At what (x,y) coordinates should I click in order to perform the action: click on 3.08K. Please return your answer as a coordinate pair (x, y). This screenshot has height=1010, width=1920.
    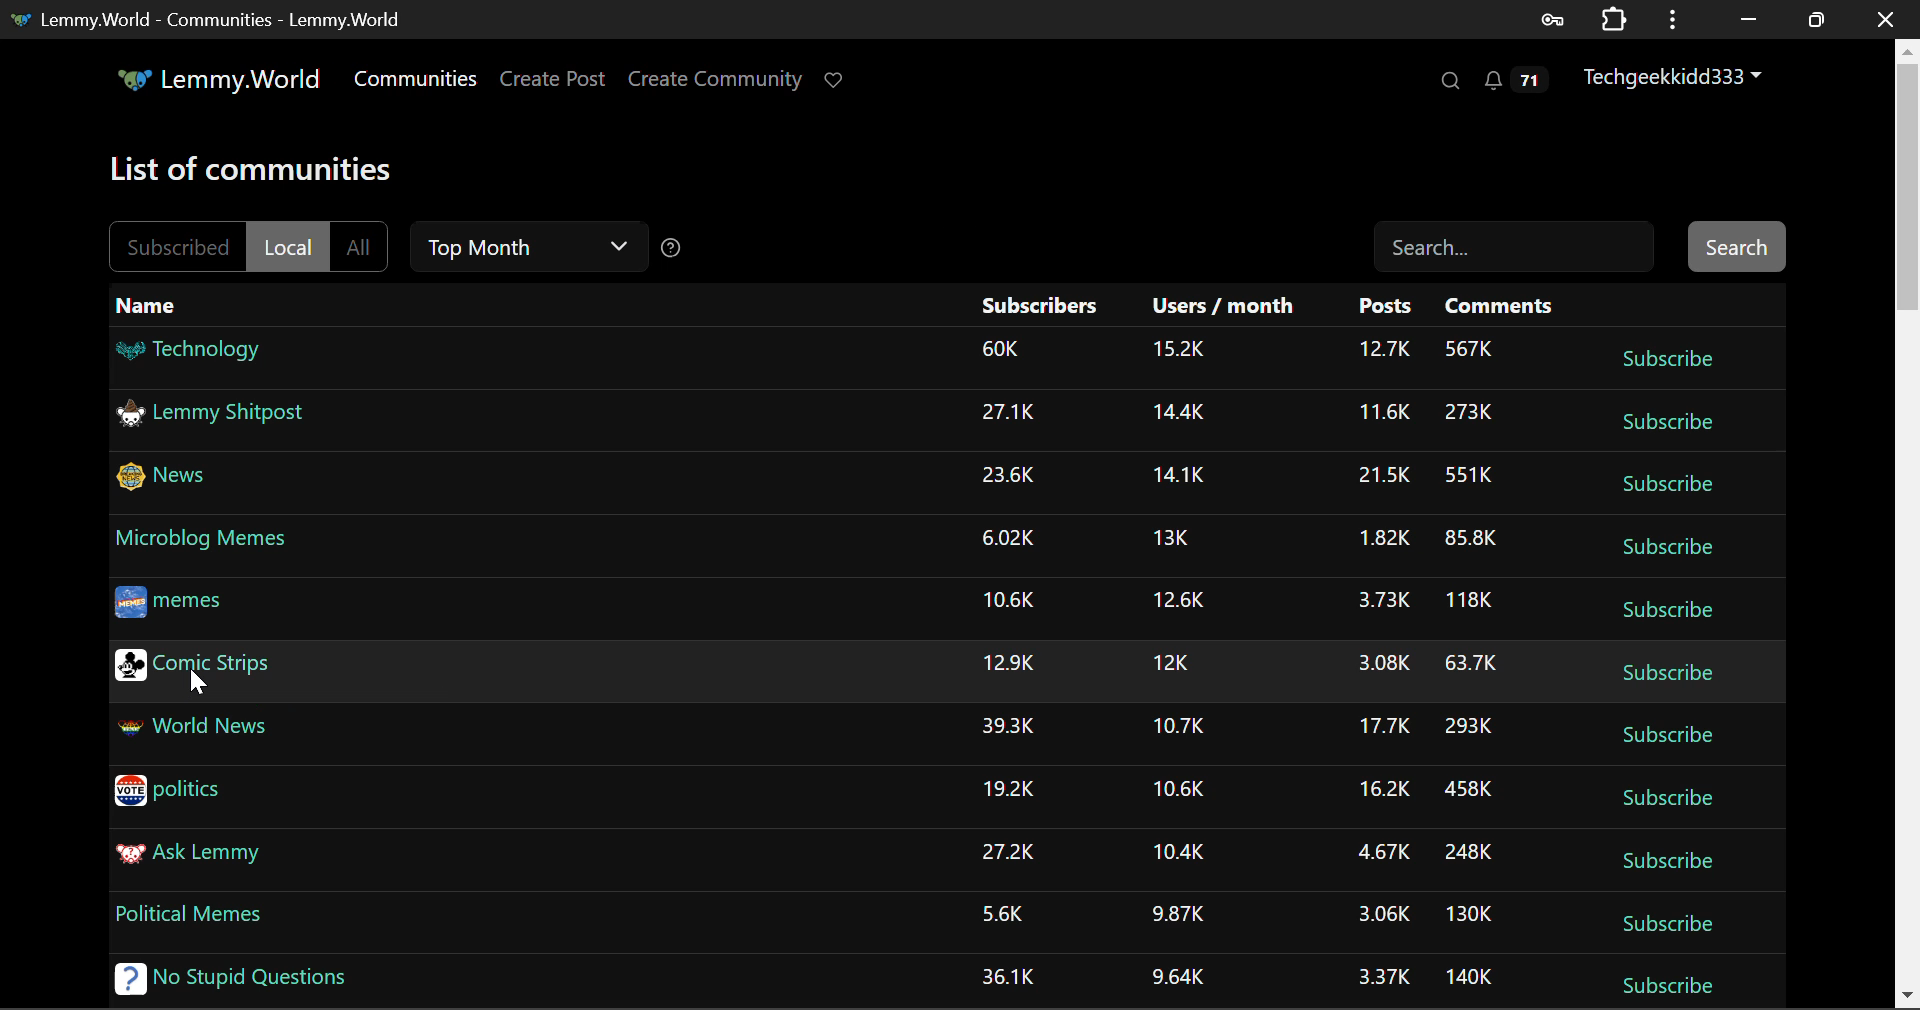
    Looking at the image, I should click on (1380, 666).